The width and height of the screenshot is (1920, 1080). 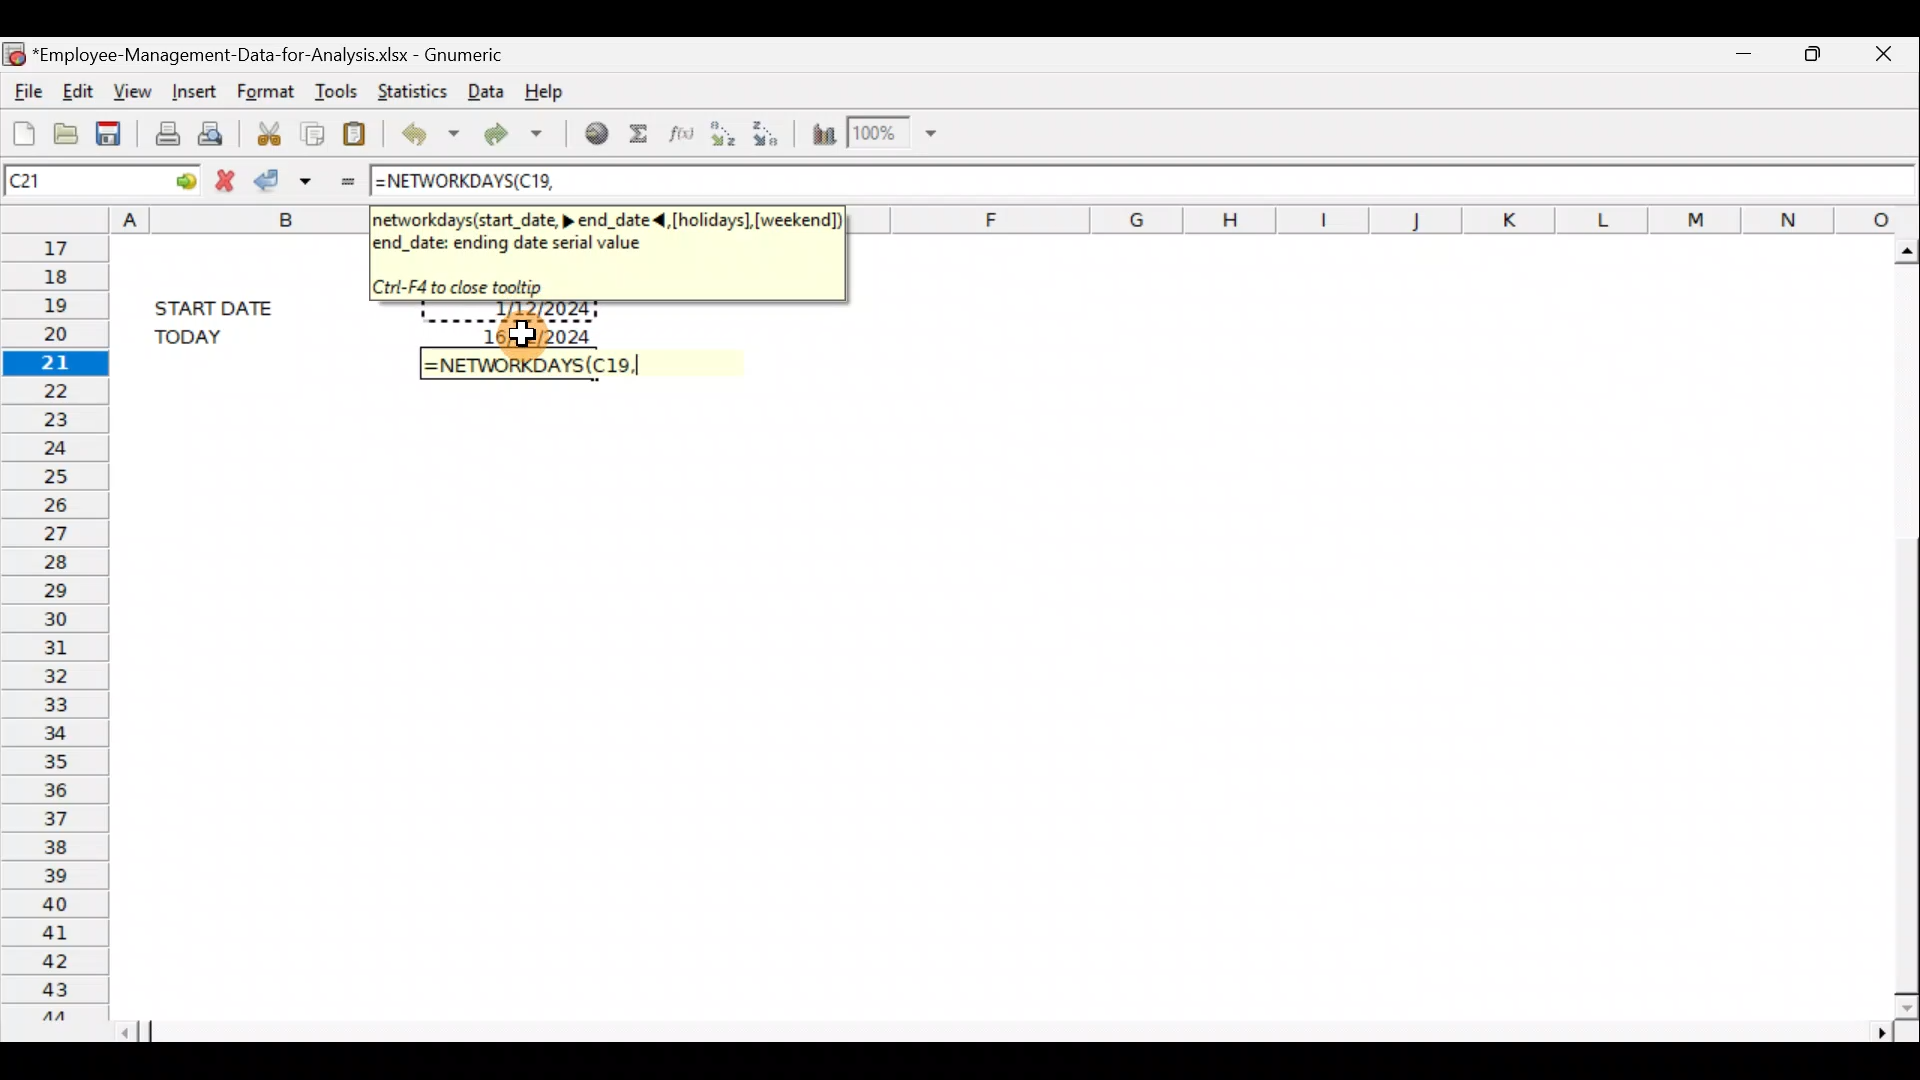 What do you see at coordinates (271, 56) in the screenshot?
I see `*Employee-Management-Data-for-Analysis.xlsx - Gnumeric` at bounding box center [271, 56].